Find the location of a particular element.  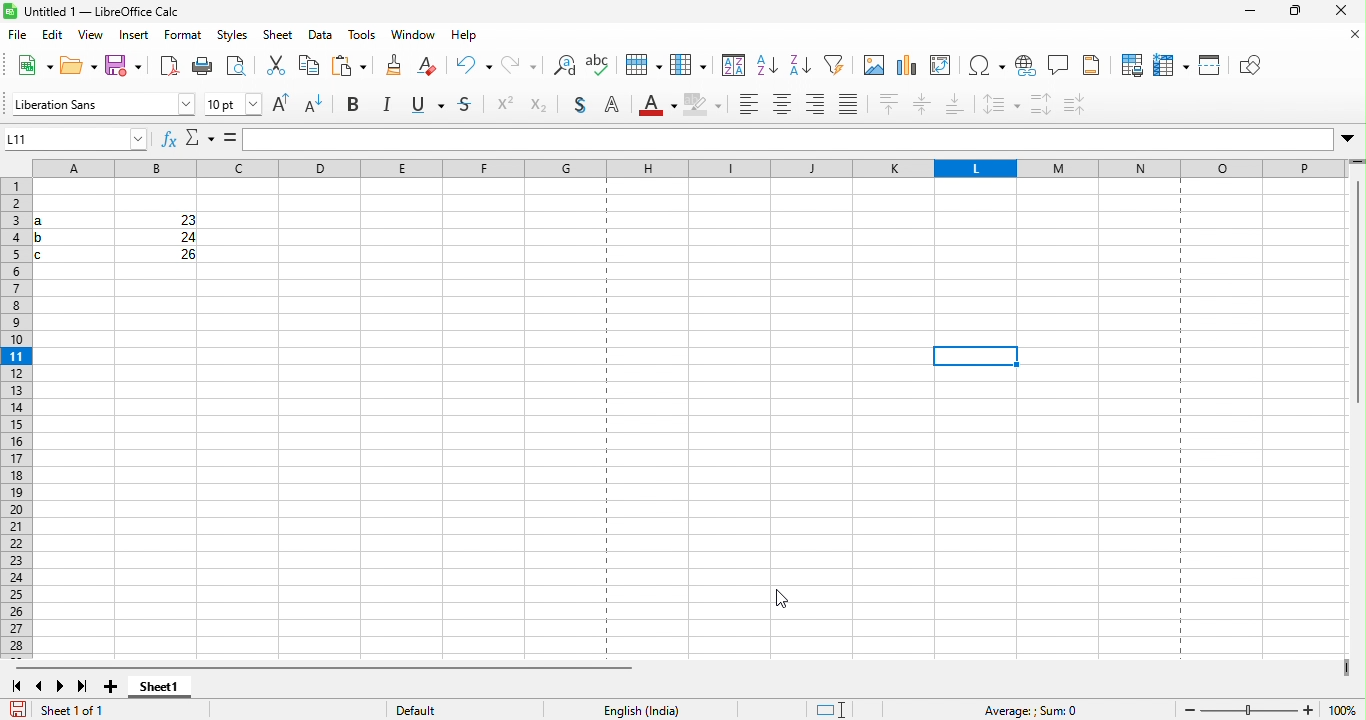

edit is located at coordinates (54, 37).